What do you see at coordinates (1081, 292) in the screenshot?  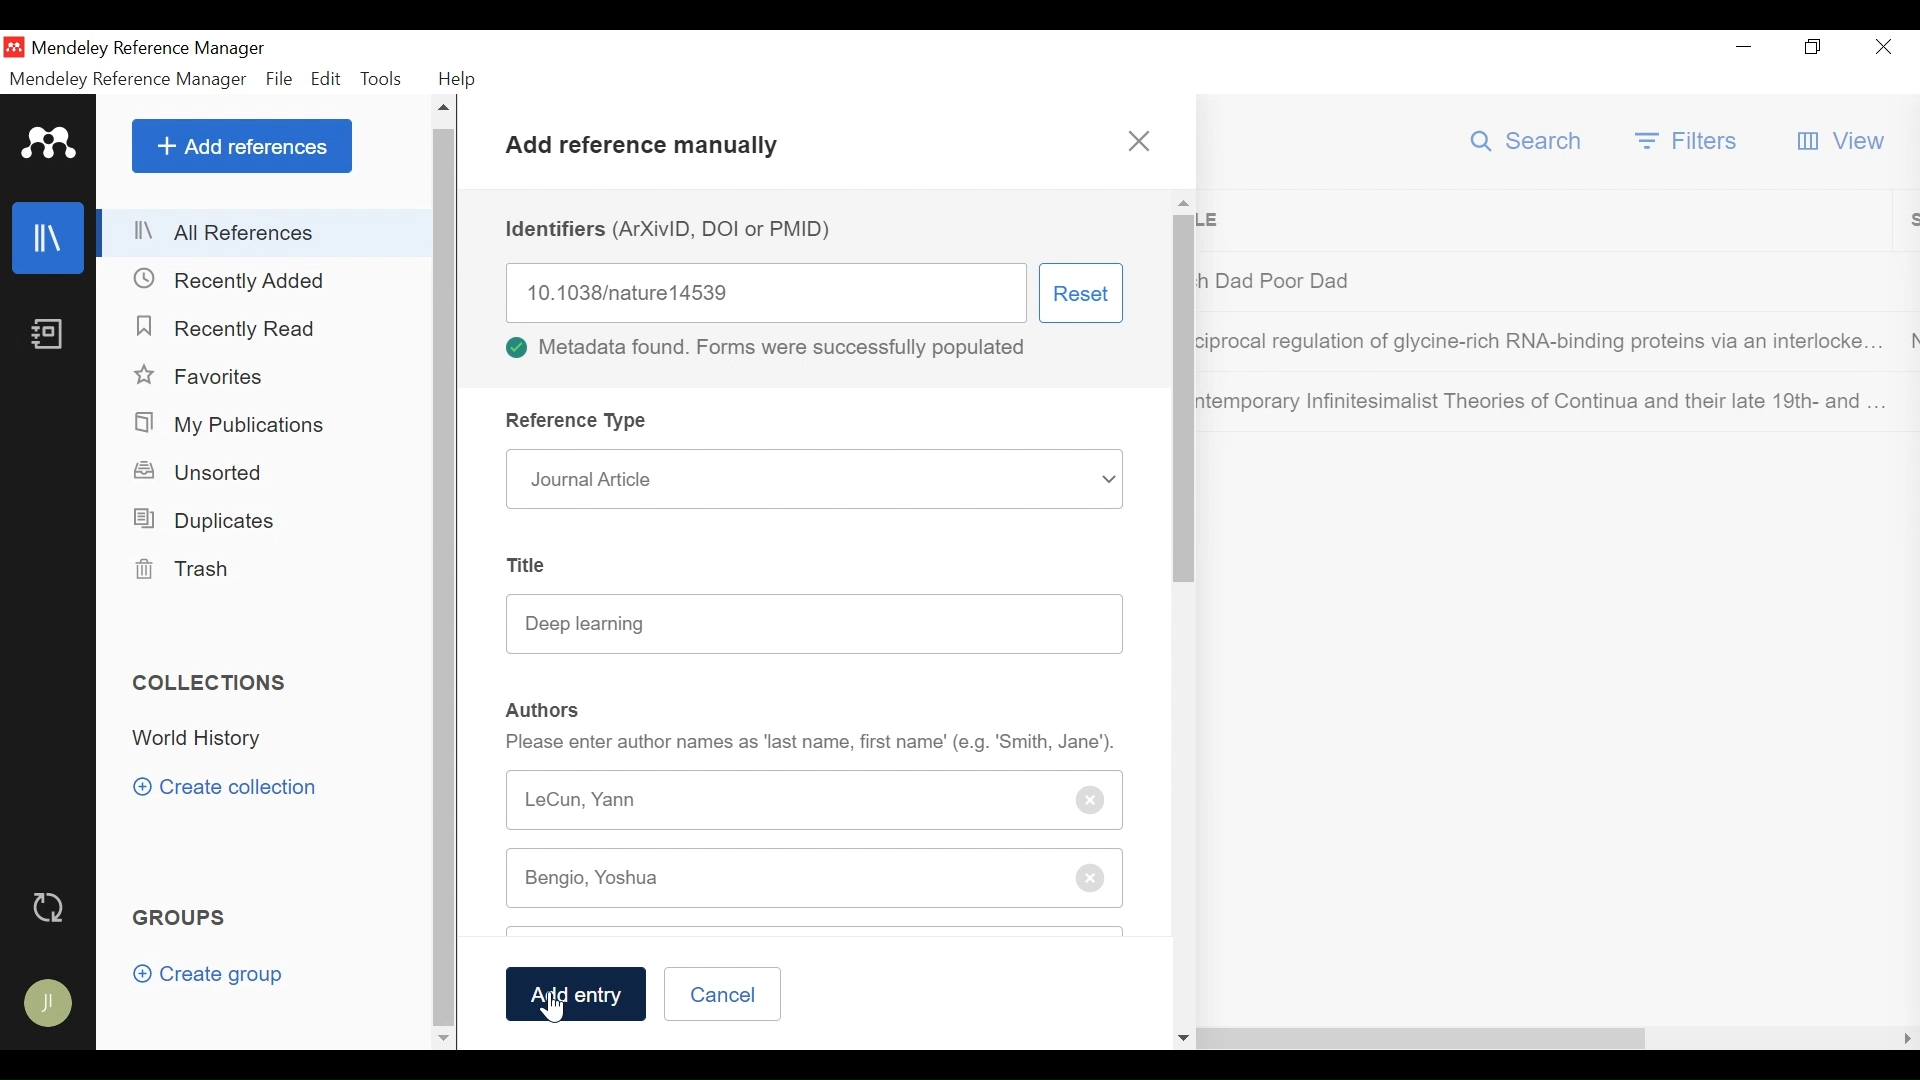 I see `Reset` at bounding box center [1081, 292].